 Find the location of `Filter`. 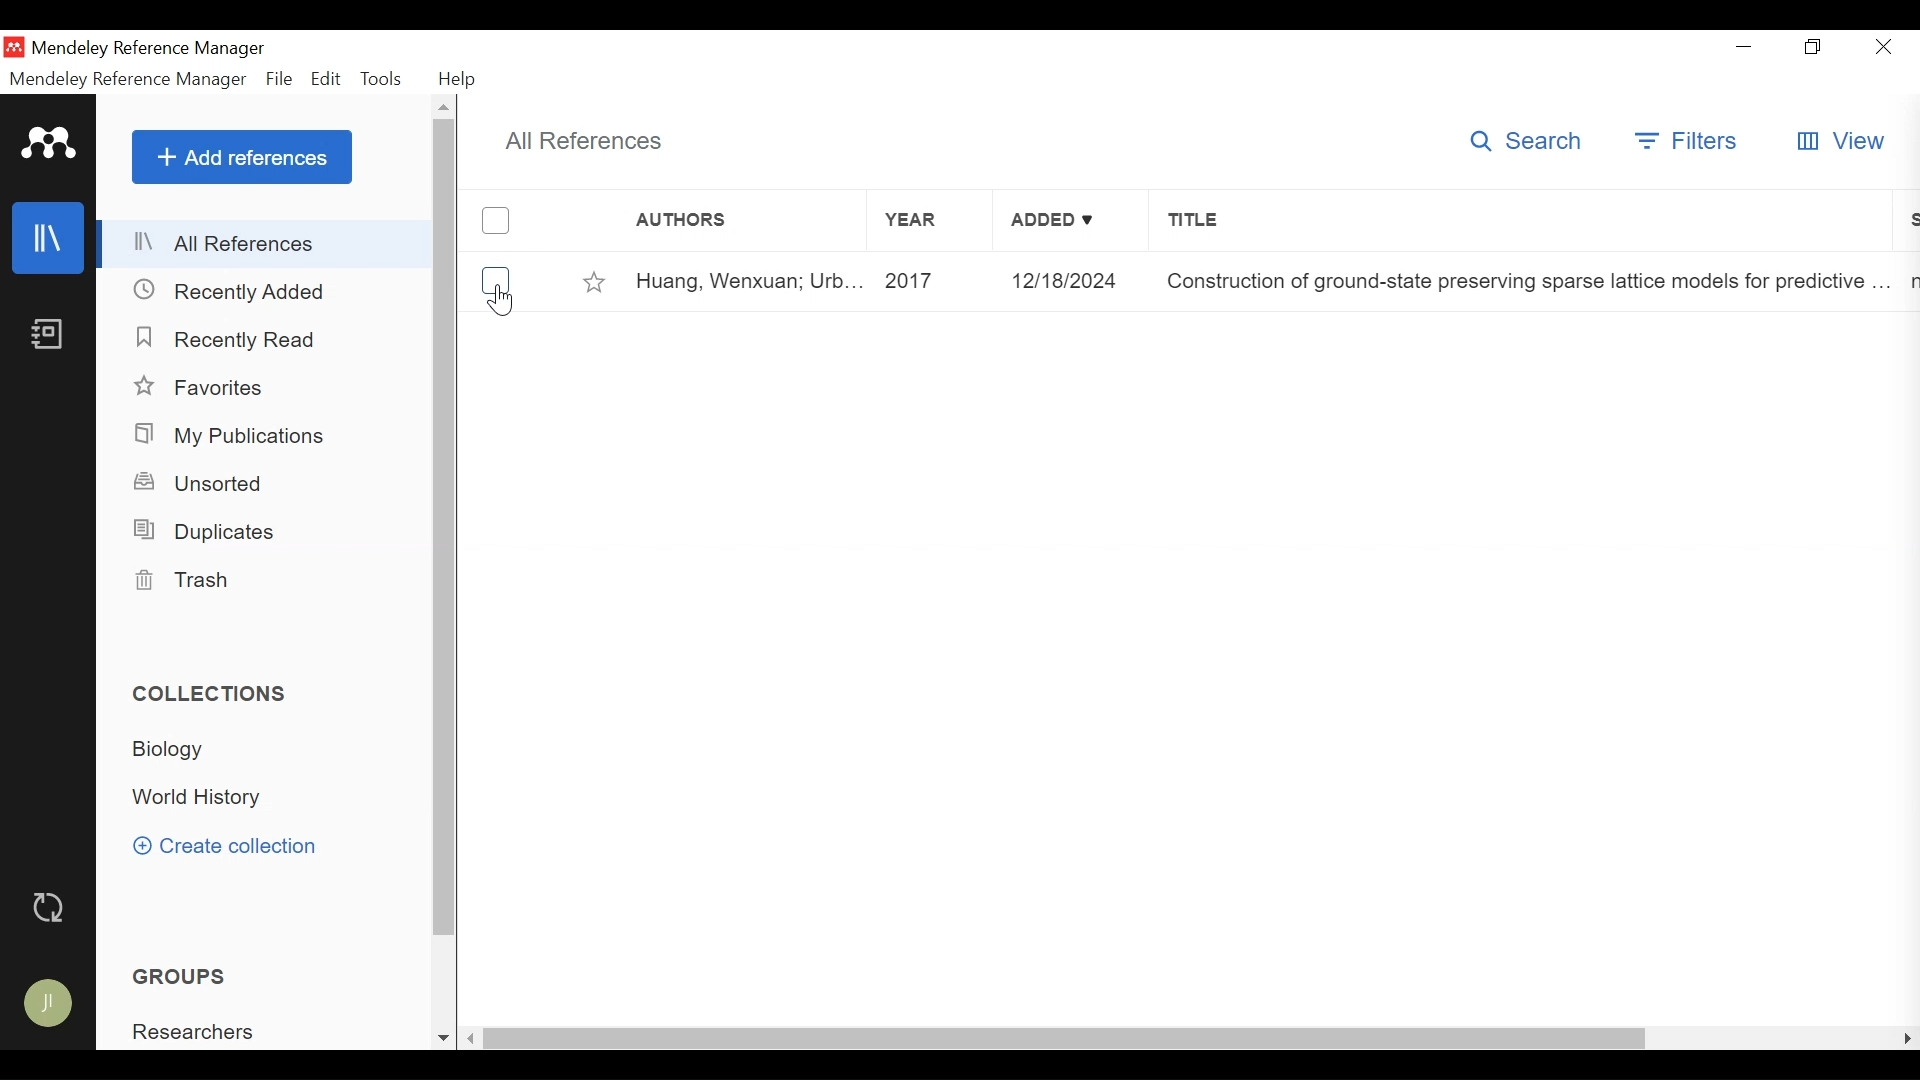

Filter is located at coordinates (1678, 143).